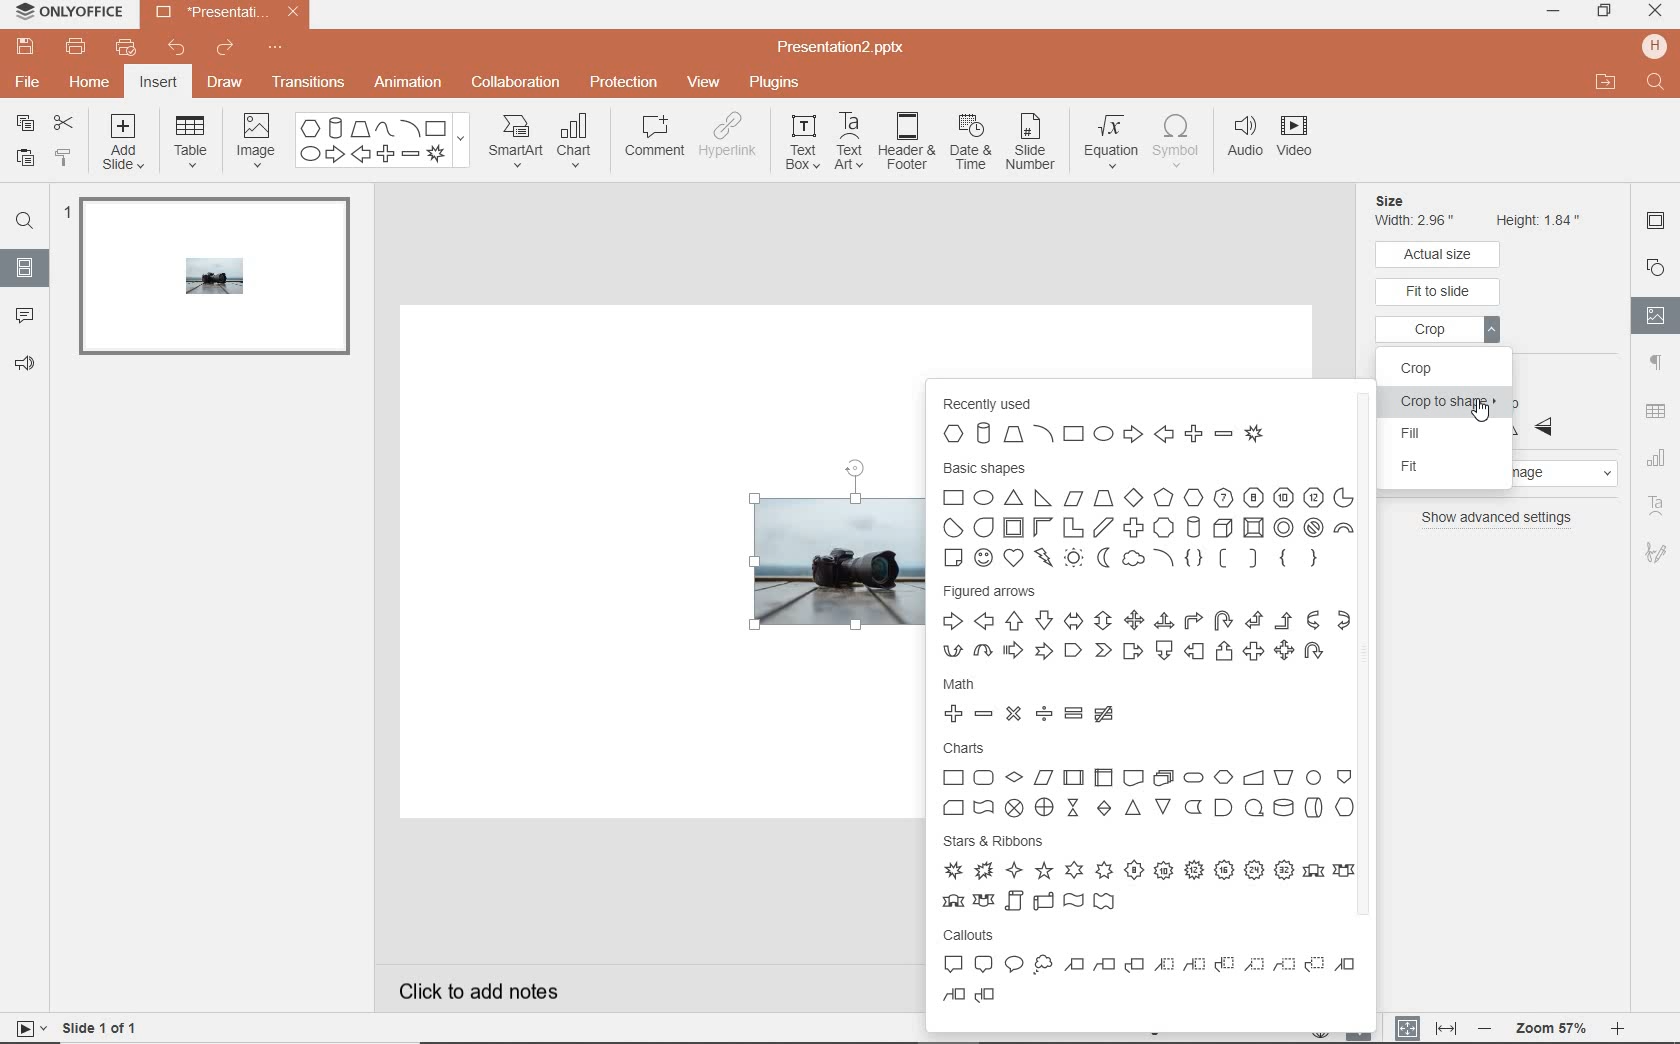 The image size is (1680, 1044). What do you see at coordinates (25, 365) in the screenshot?
I see `feedback & support` at bounding box center [25, 365].